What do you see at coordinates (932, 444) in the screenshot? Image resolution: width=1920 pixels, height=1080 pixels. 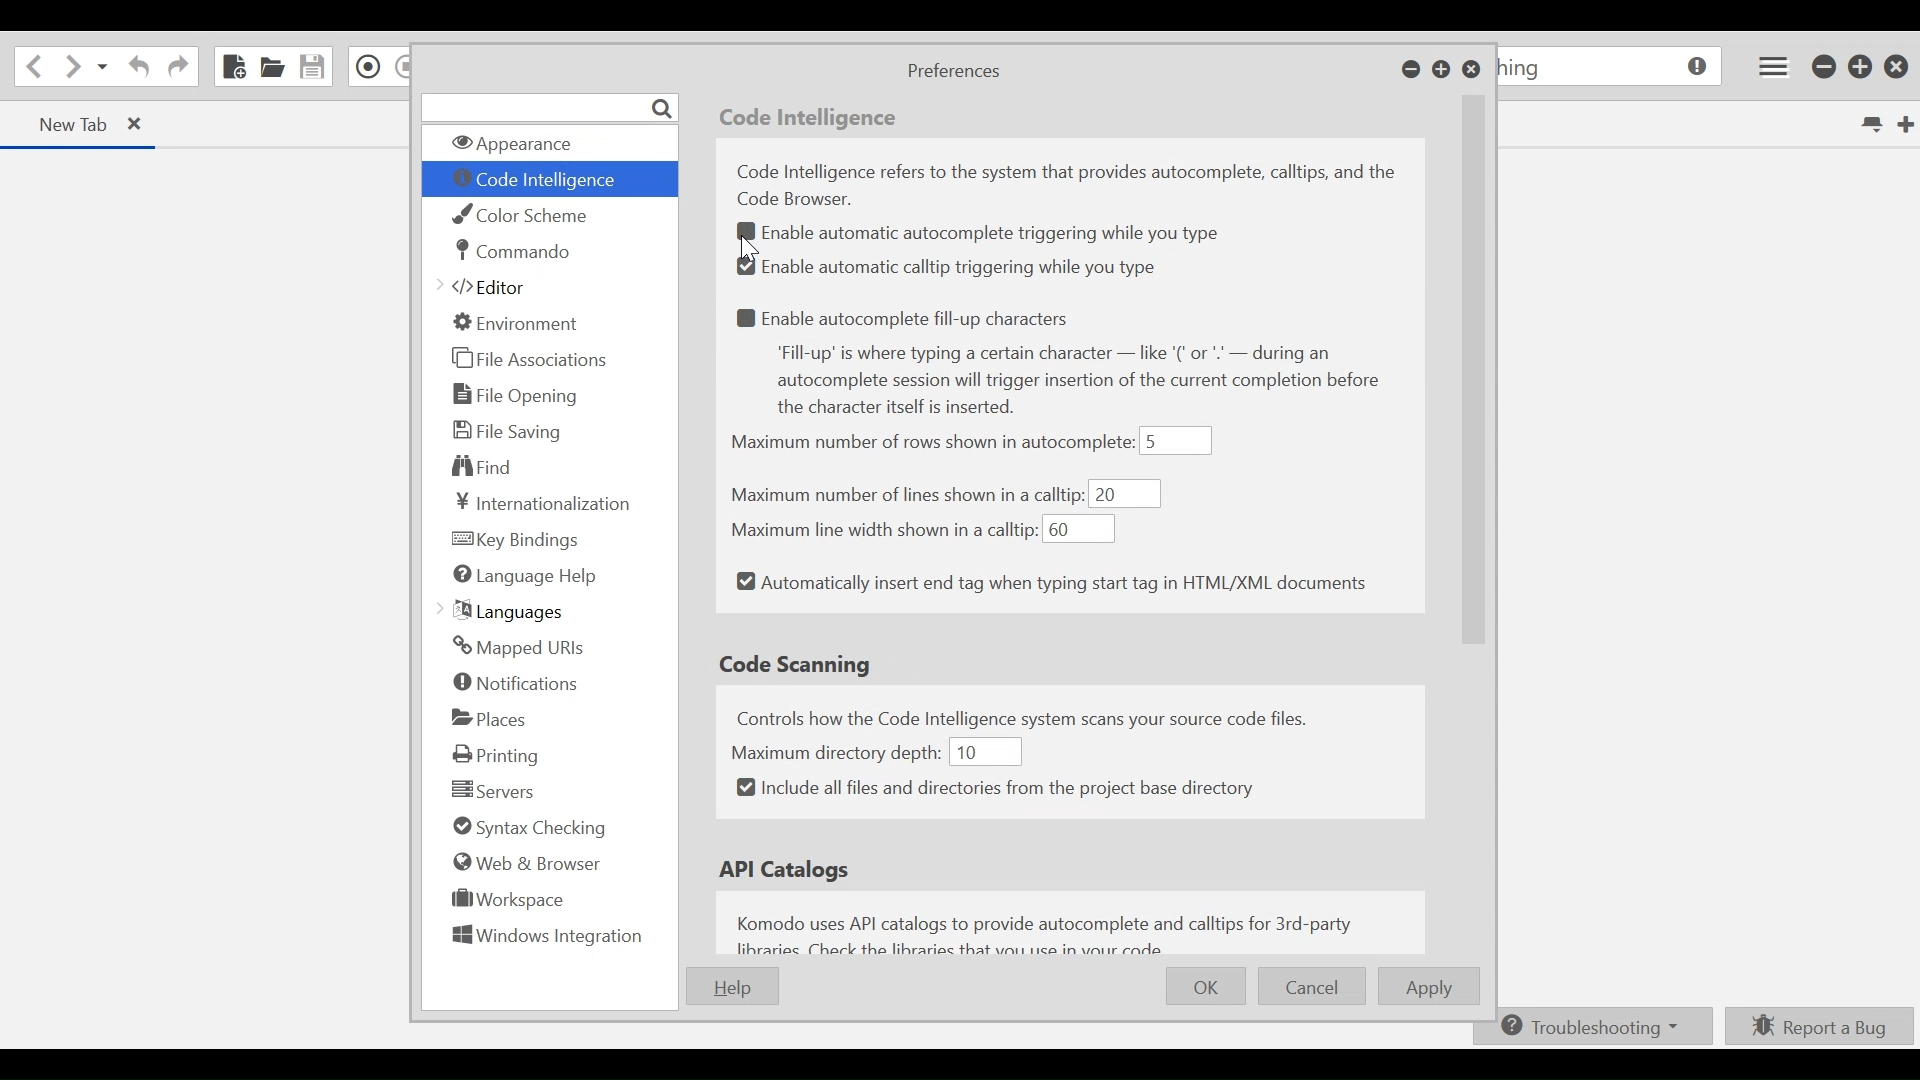 I see `Maximum number of rows shown in autocomplete:` at bounding box center [932, 444].